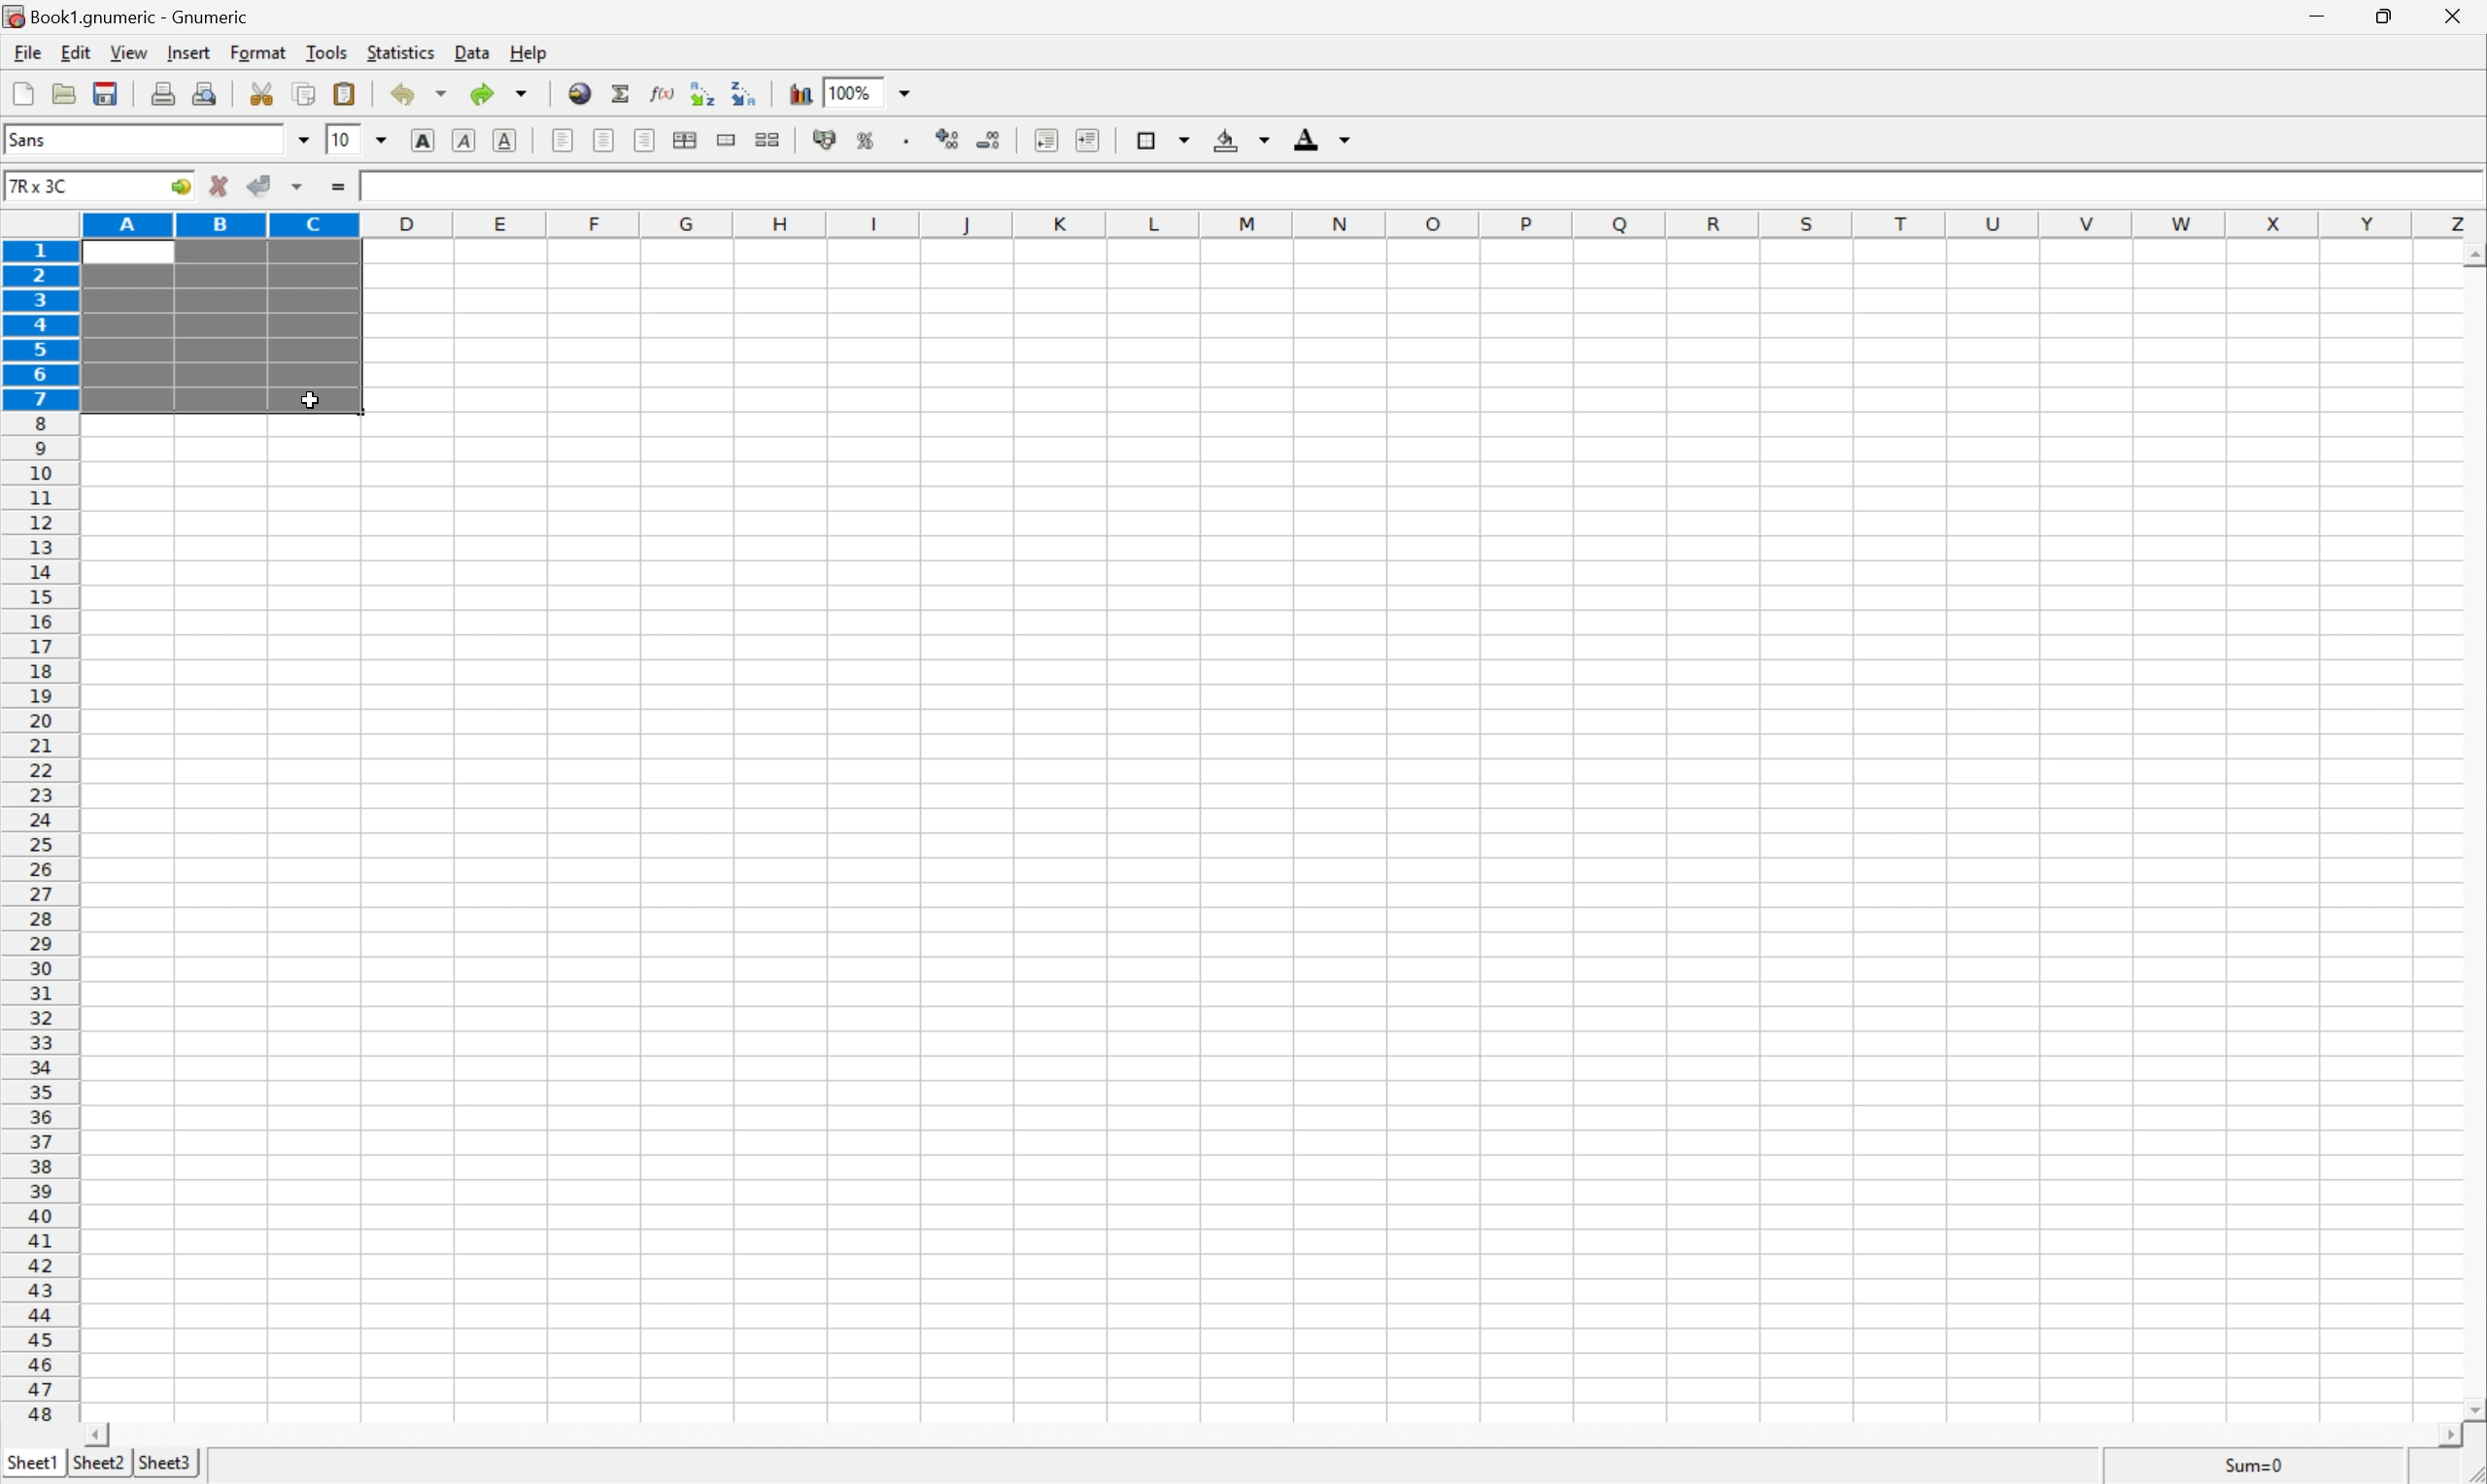  I want to click on view, so click(126, 54).